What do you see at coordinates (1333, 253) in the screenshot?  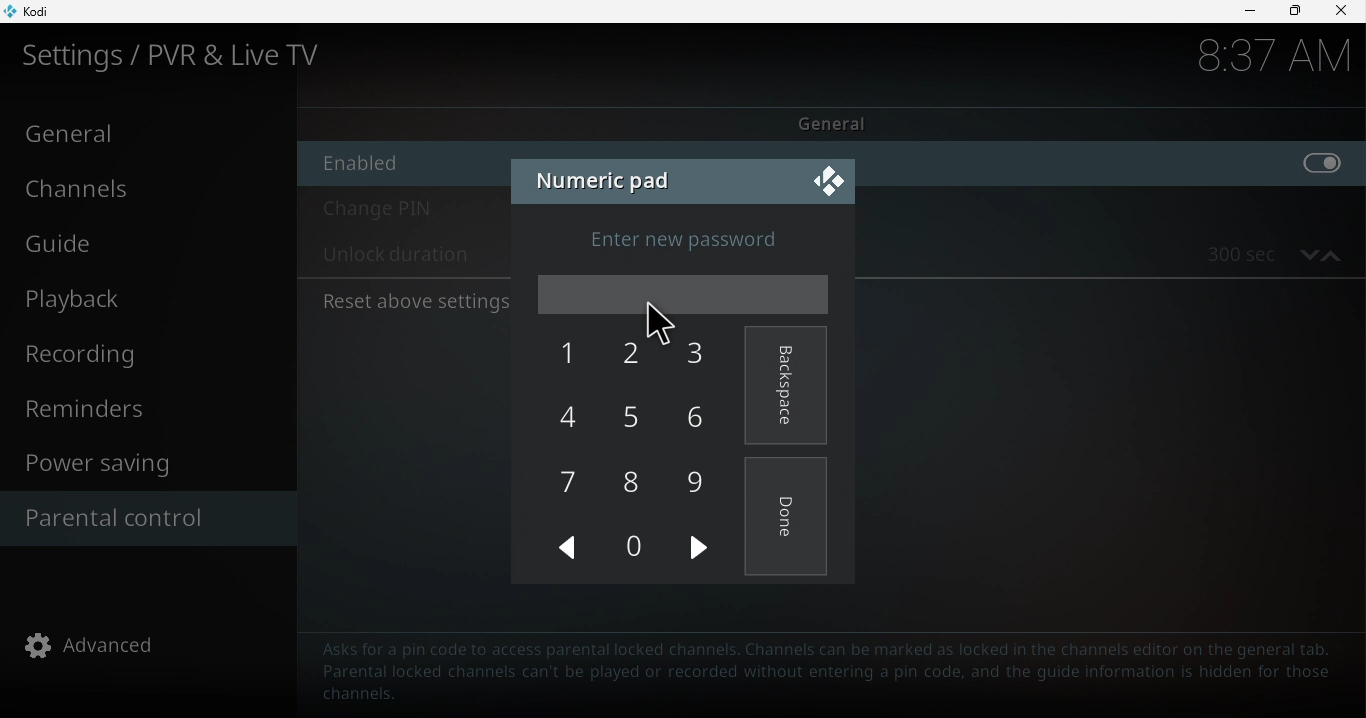 I see `increase` at bounding box center [1333, 253].